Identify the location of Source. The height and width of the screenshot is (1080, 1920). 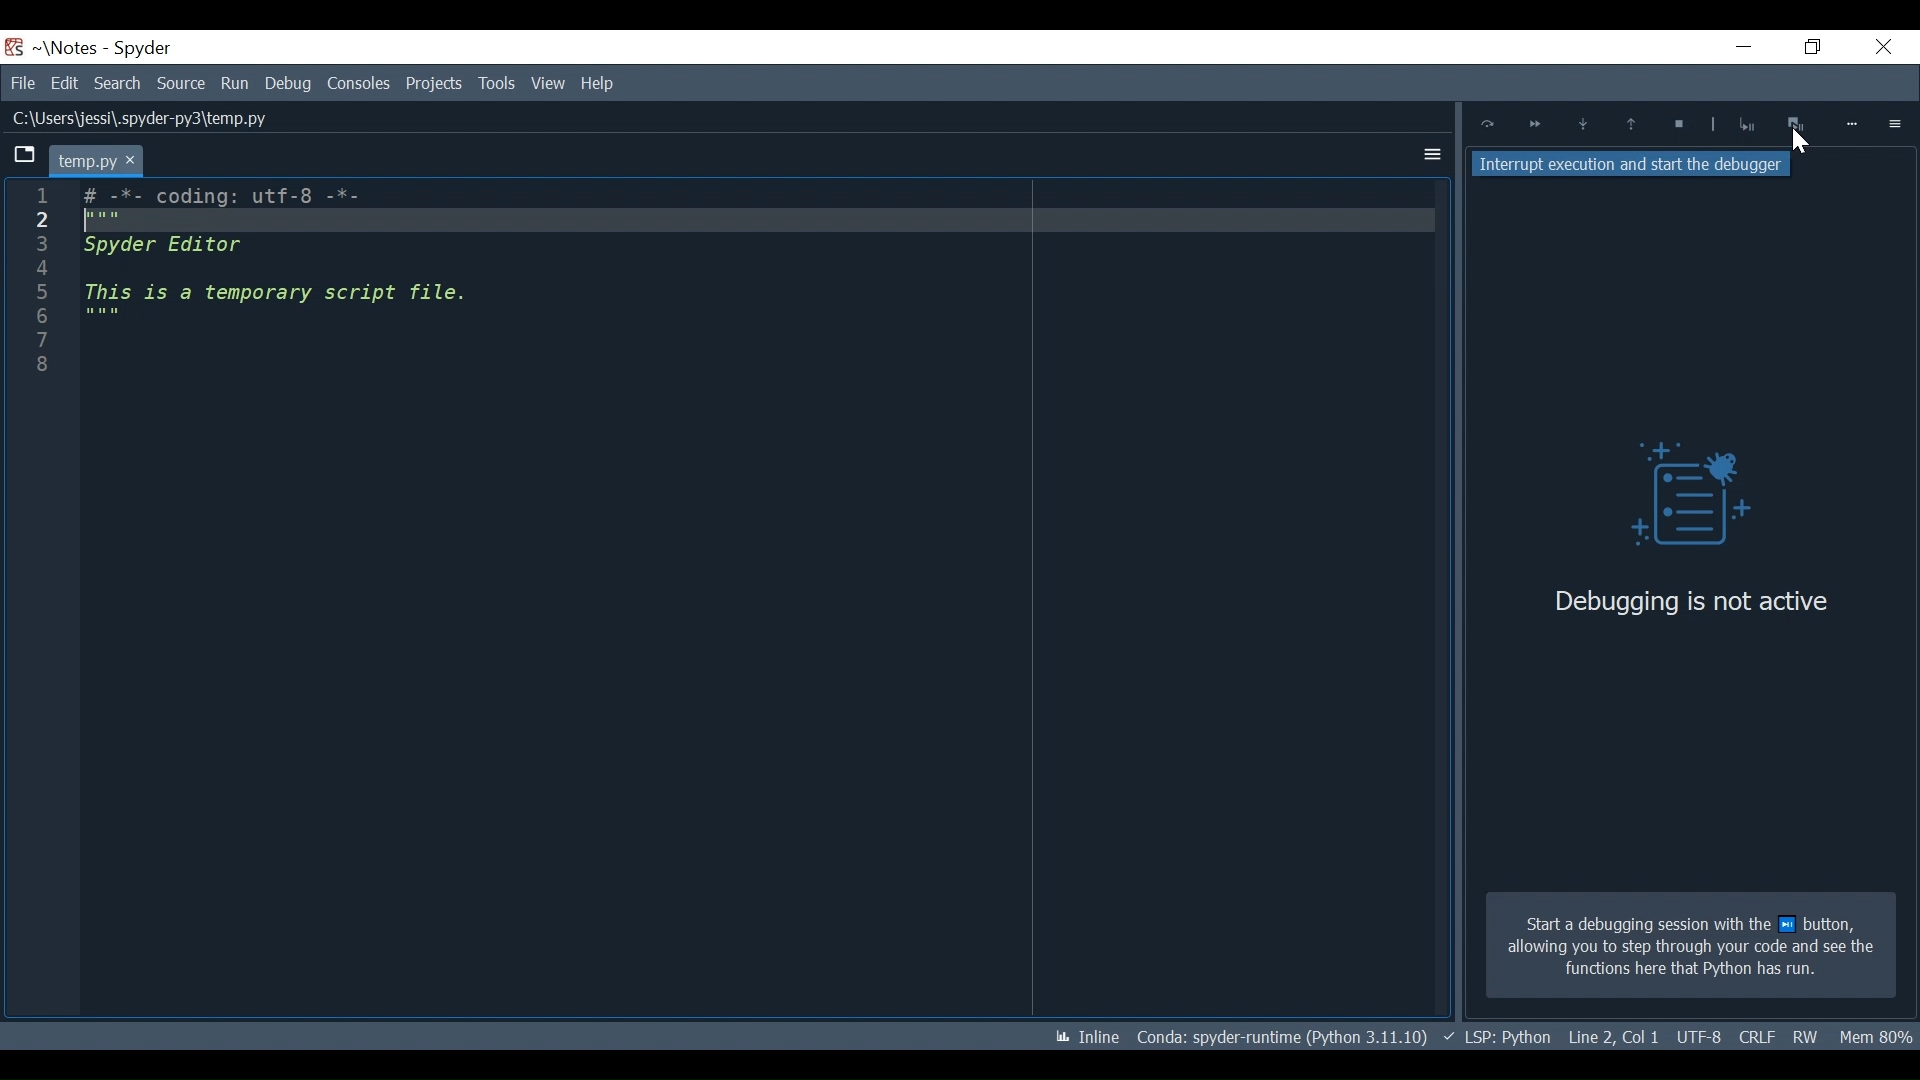
(182, 84).